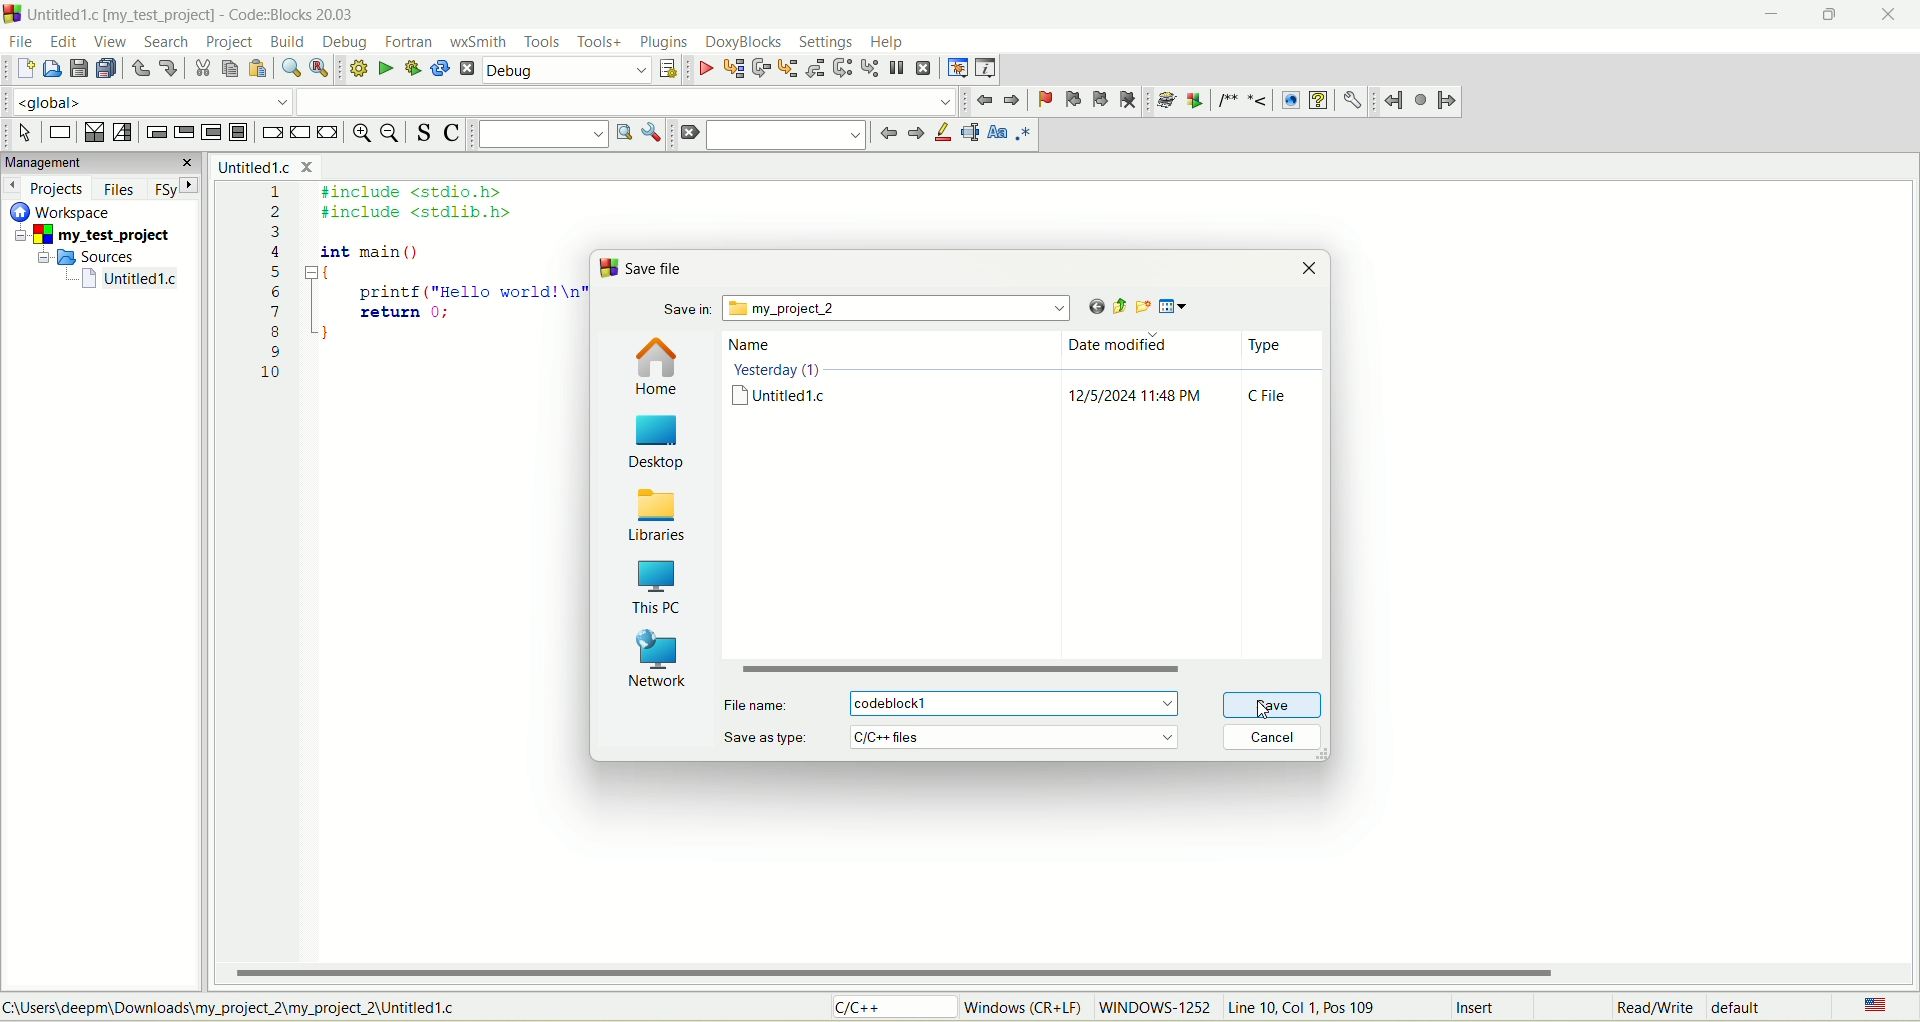  I want to click on settings, so click(826, 41).